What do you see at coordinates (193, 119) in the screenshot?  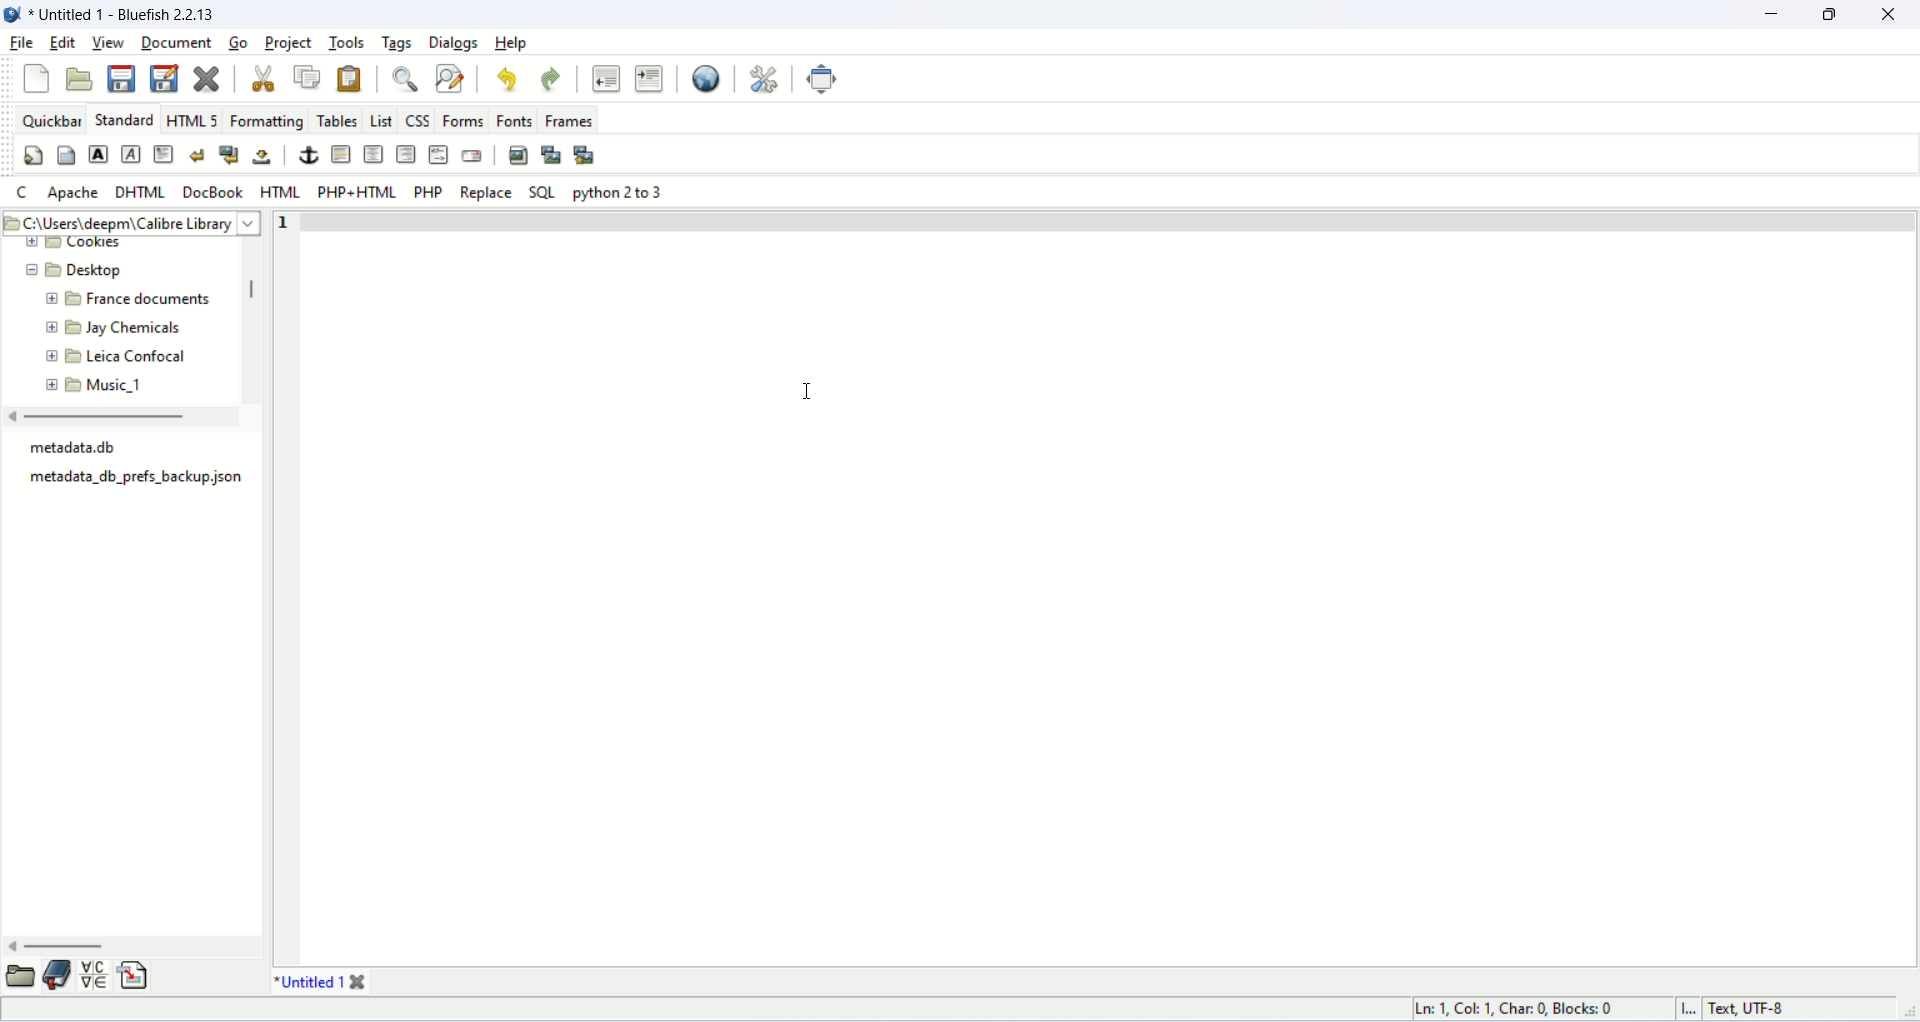 I see `HTML5` at bounding box center [193, 119].